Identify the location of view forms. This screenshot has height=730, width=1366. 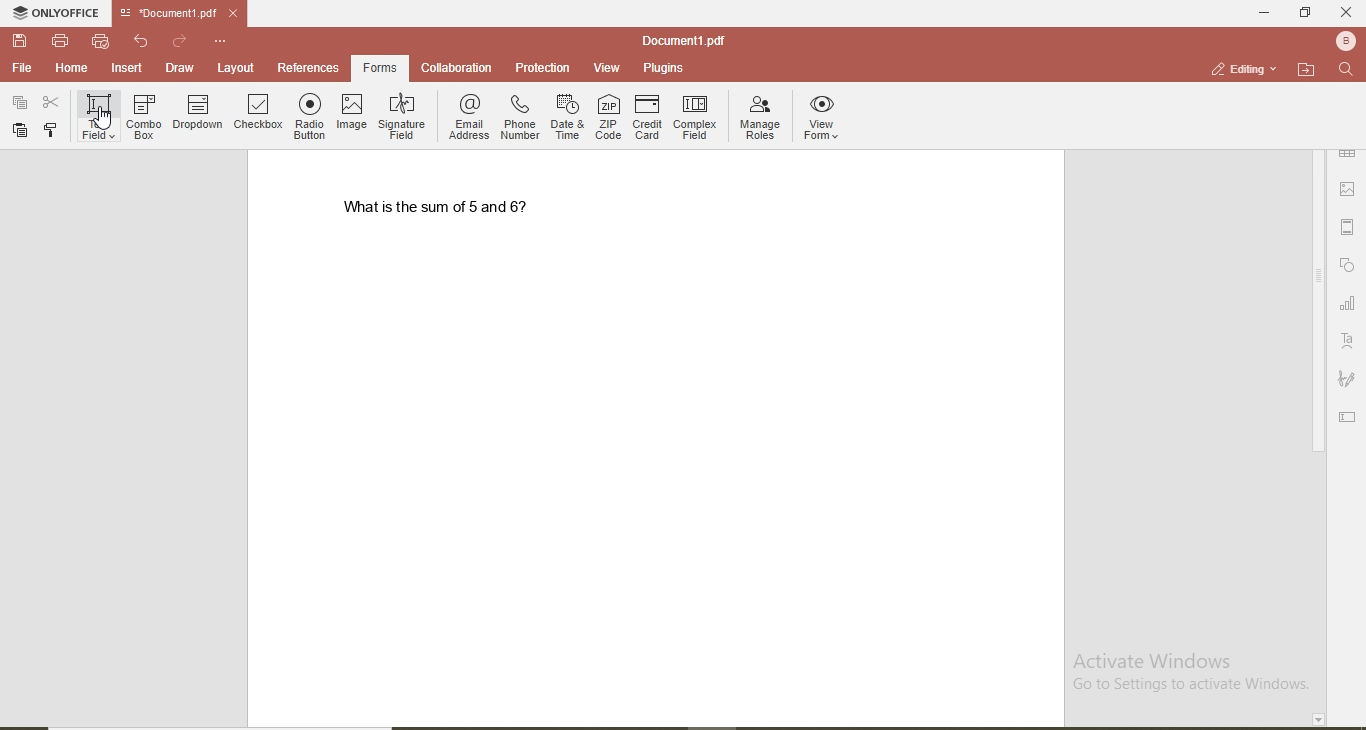
(824, 117).